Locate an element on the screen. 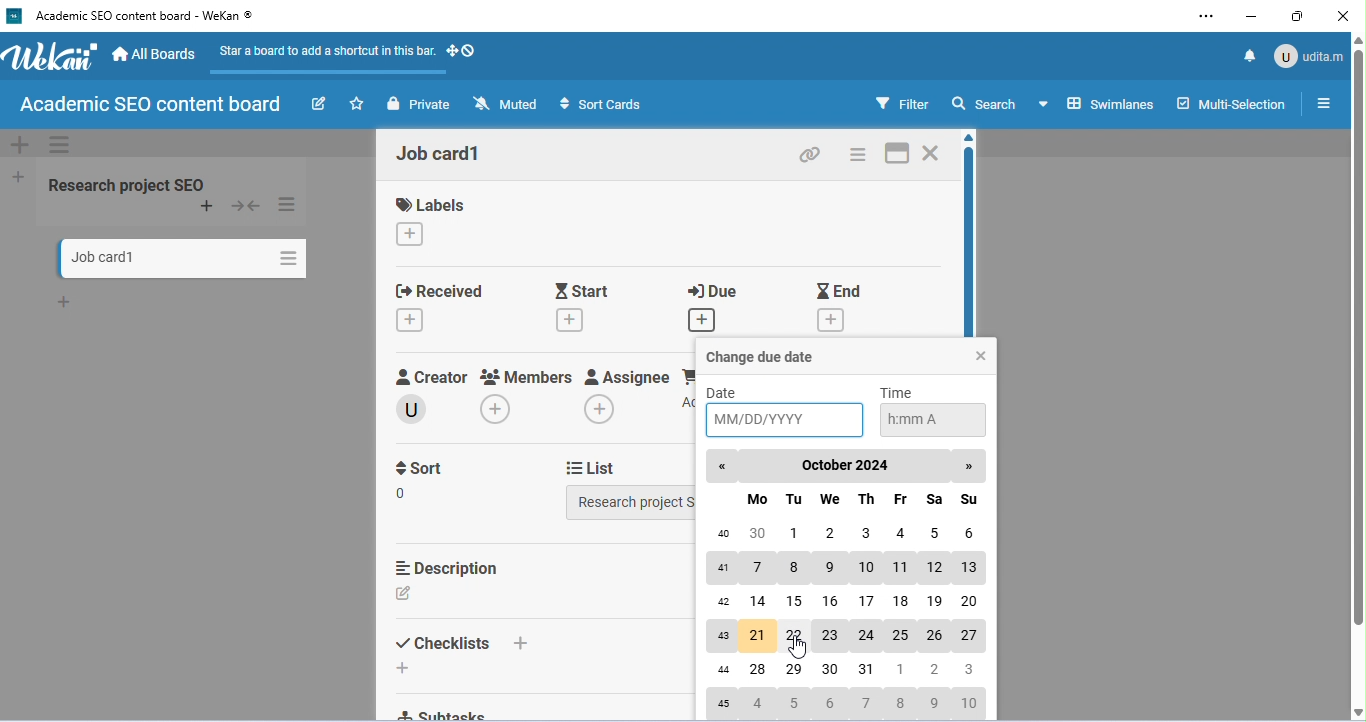  board view is located at coordinates (1095, 103).